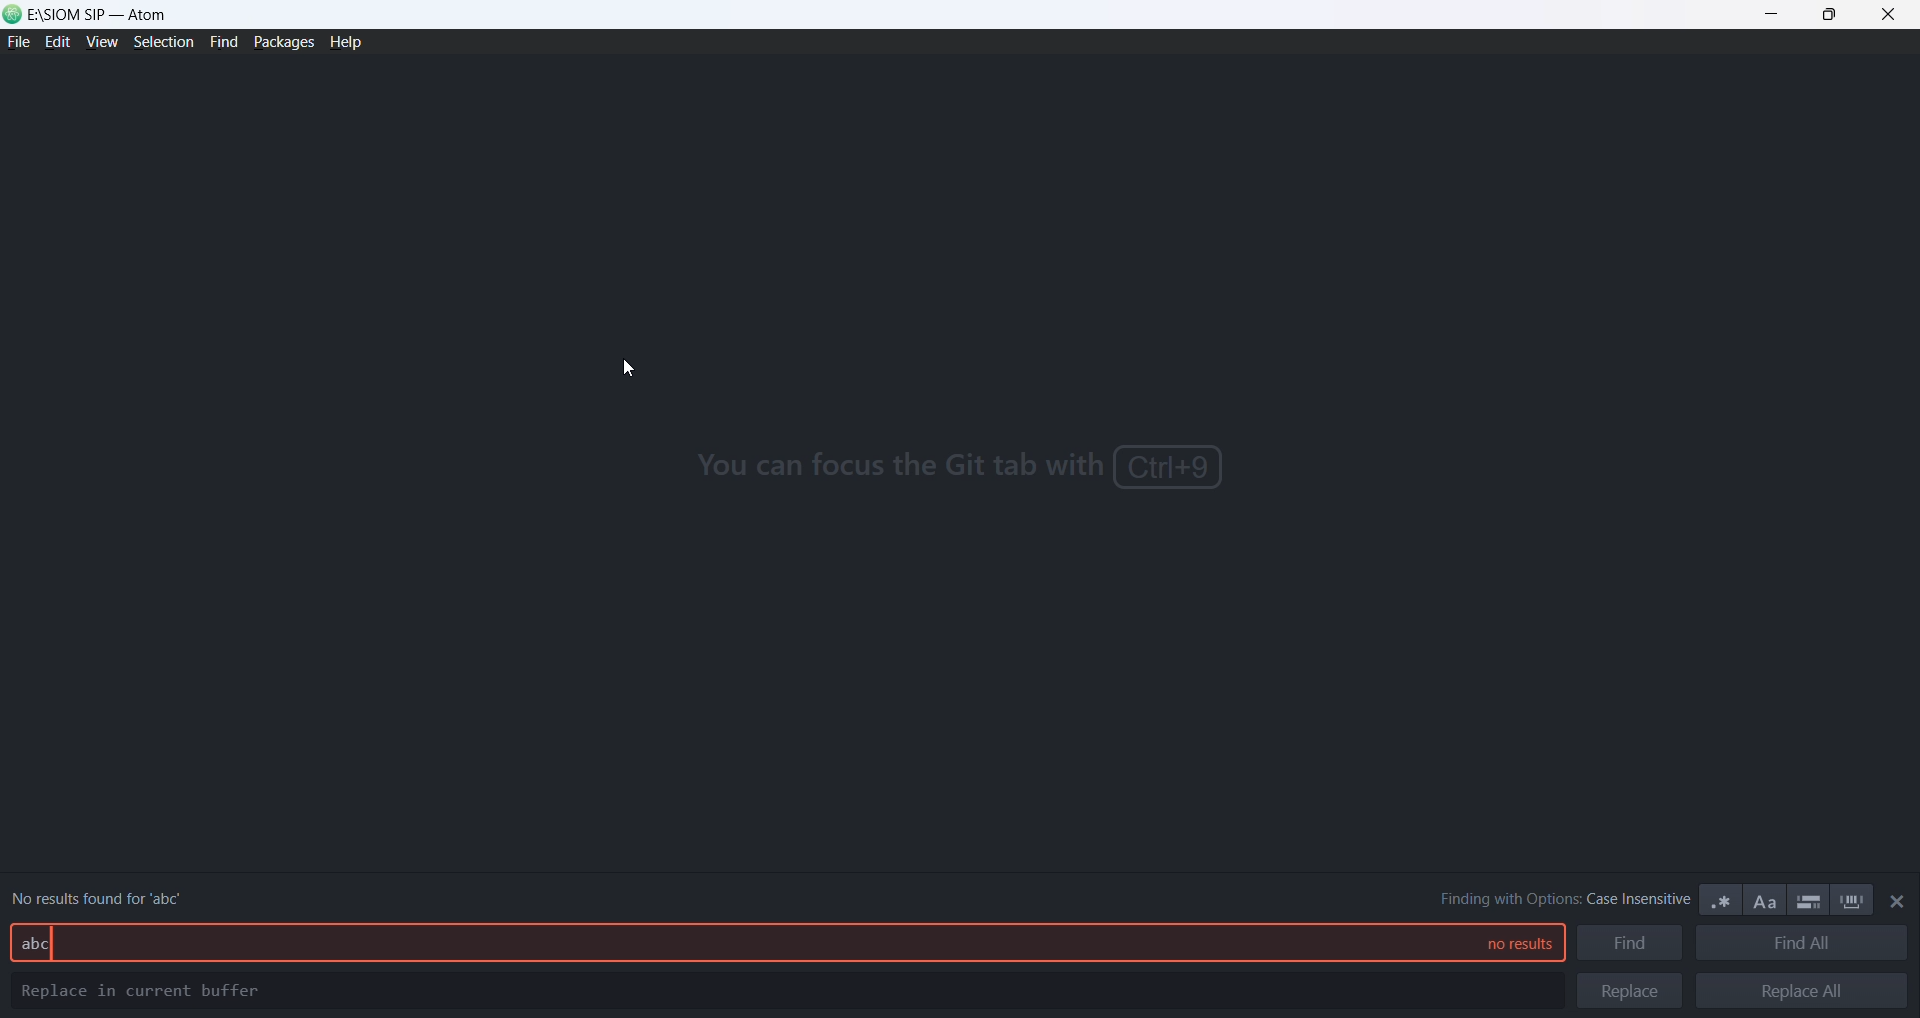  What do you see at coordinates (99, 46) in the screenshot?
I see `view` at bounding box center [99, 46].